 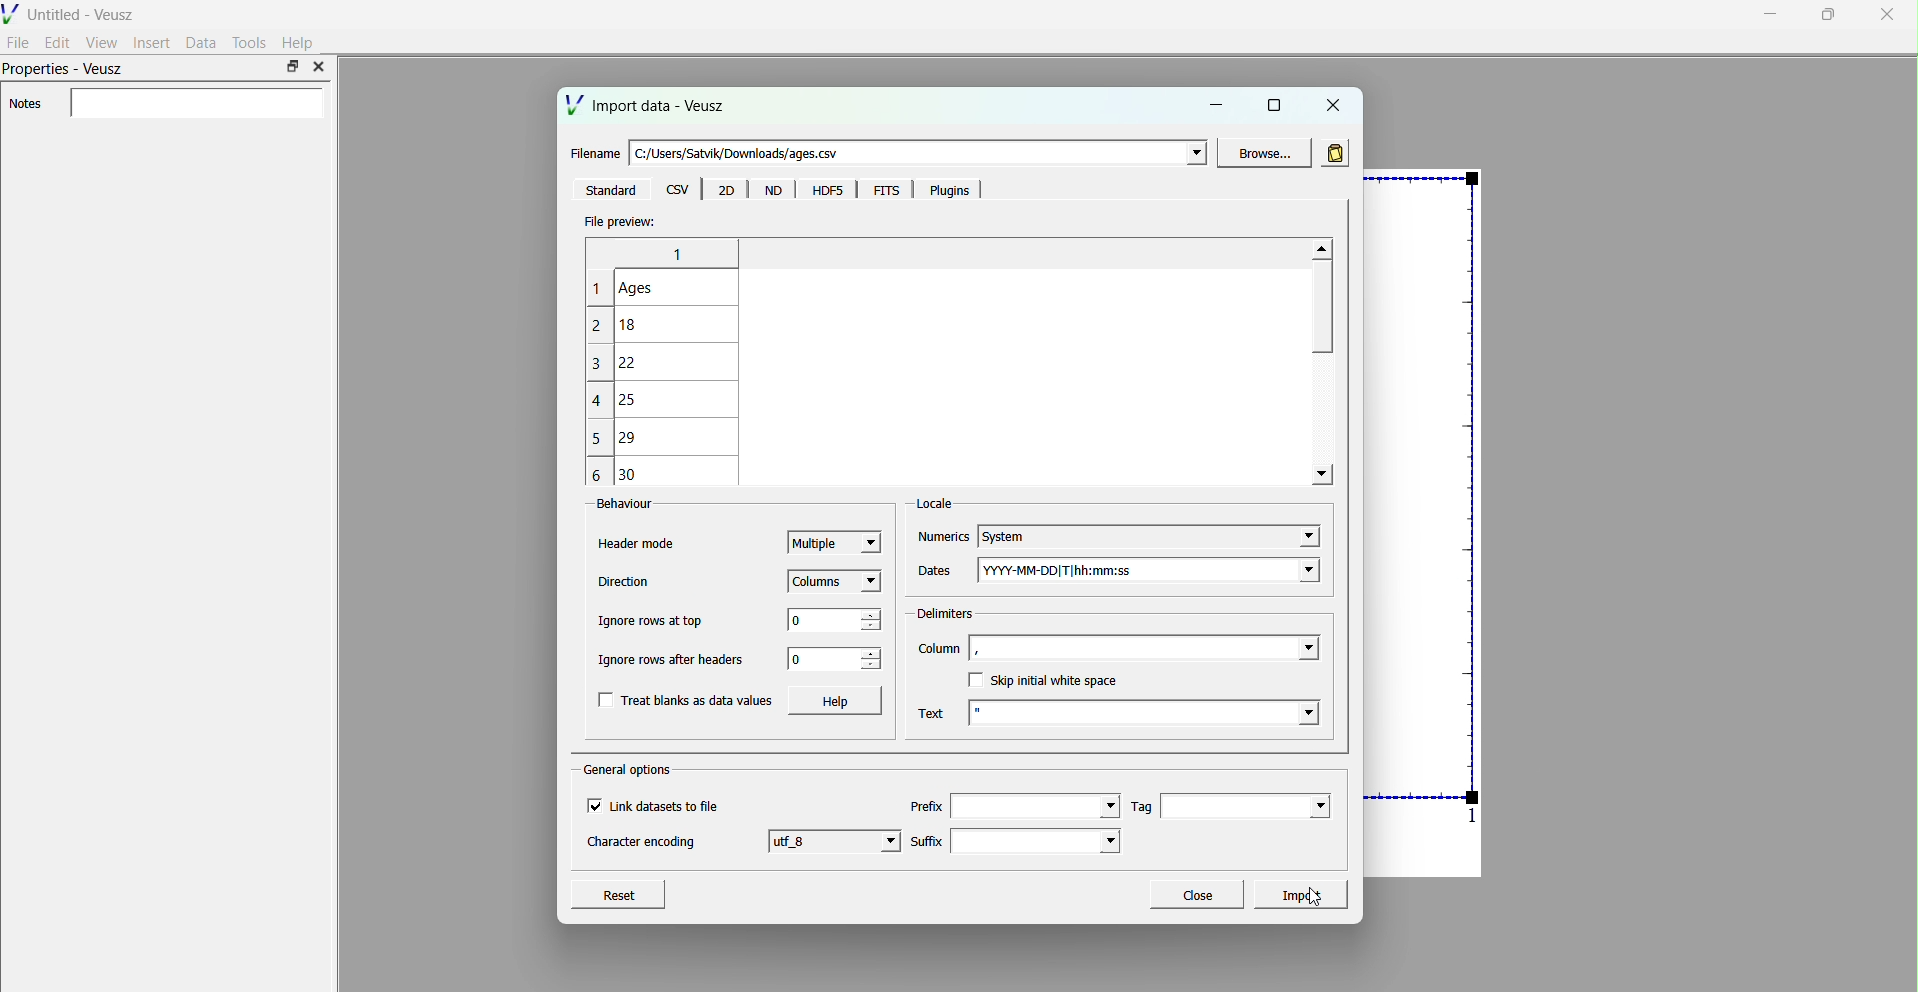 What do you see at coordinates (196, 104) in the screenshot?
I see `enter notes field` at bounding box center [196, 104].